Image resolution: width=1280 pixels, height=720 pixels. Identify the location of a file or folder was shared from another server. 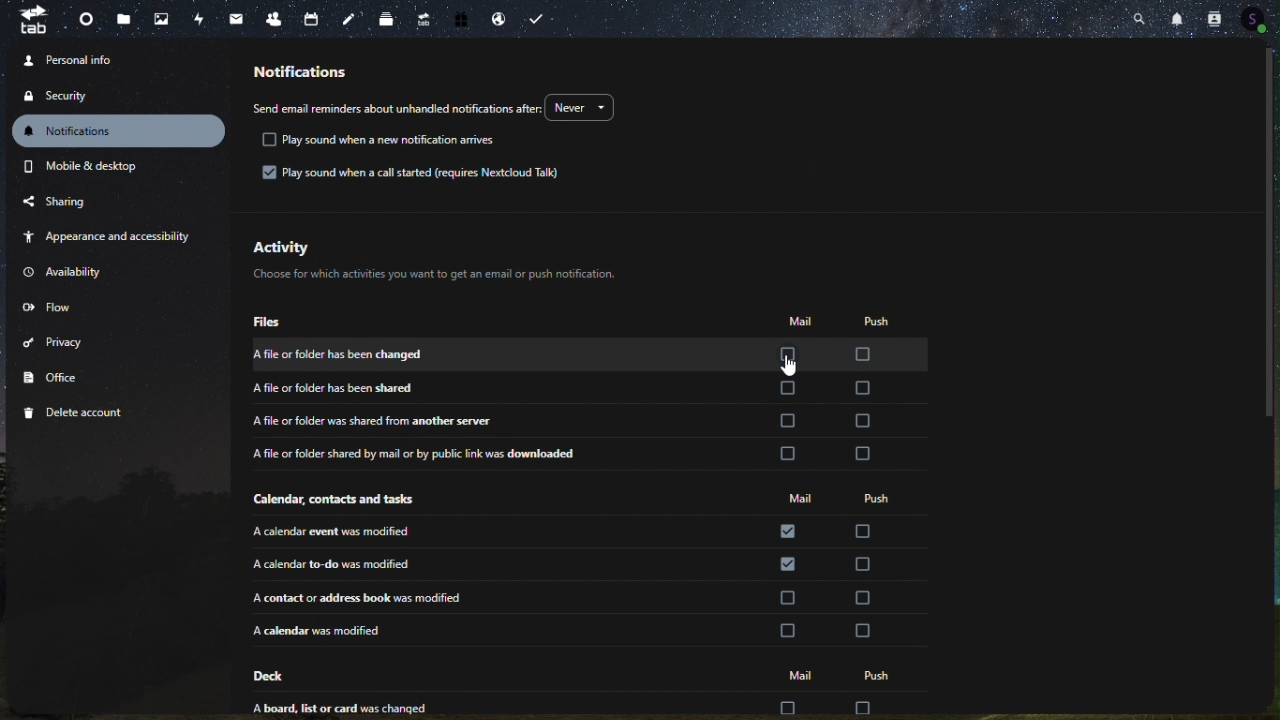
(377, 418).